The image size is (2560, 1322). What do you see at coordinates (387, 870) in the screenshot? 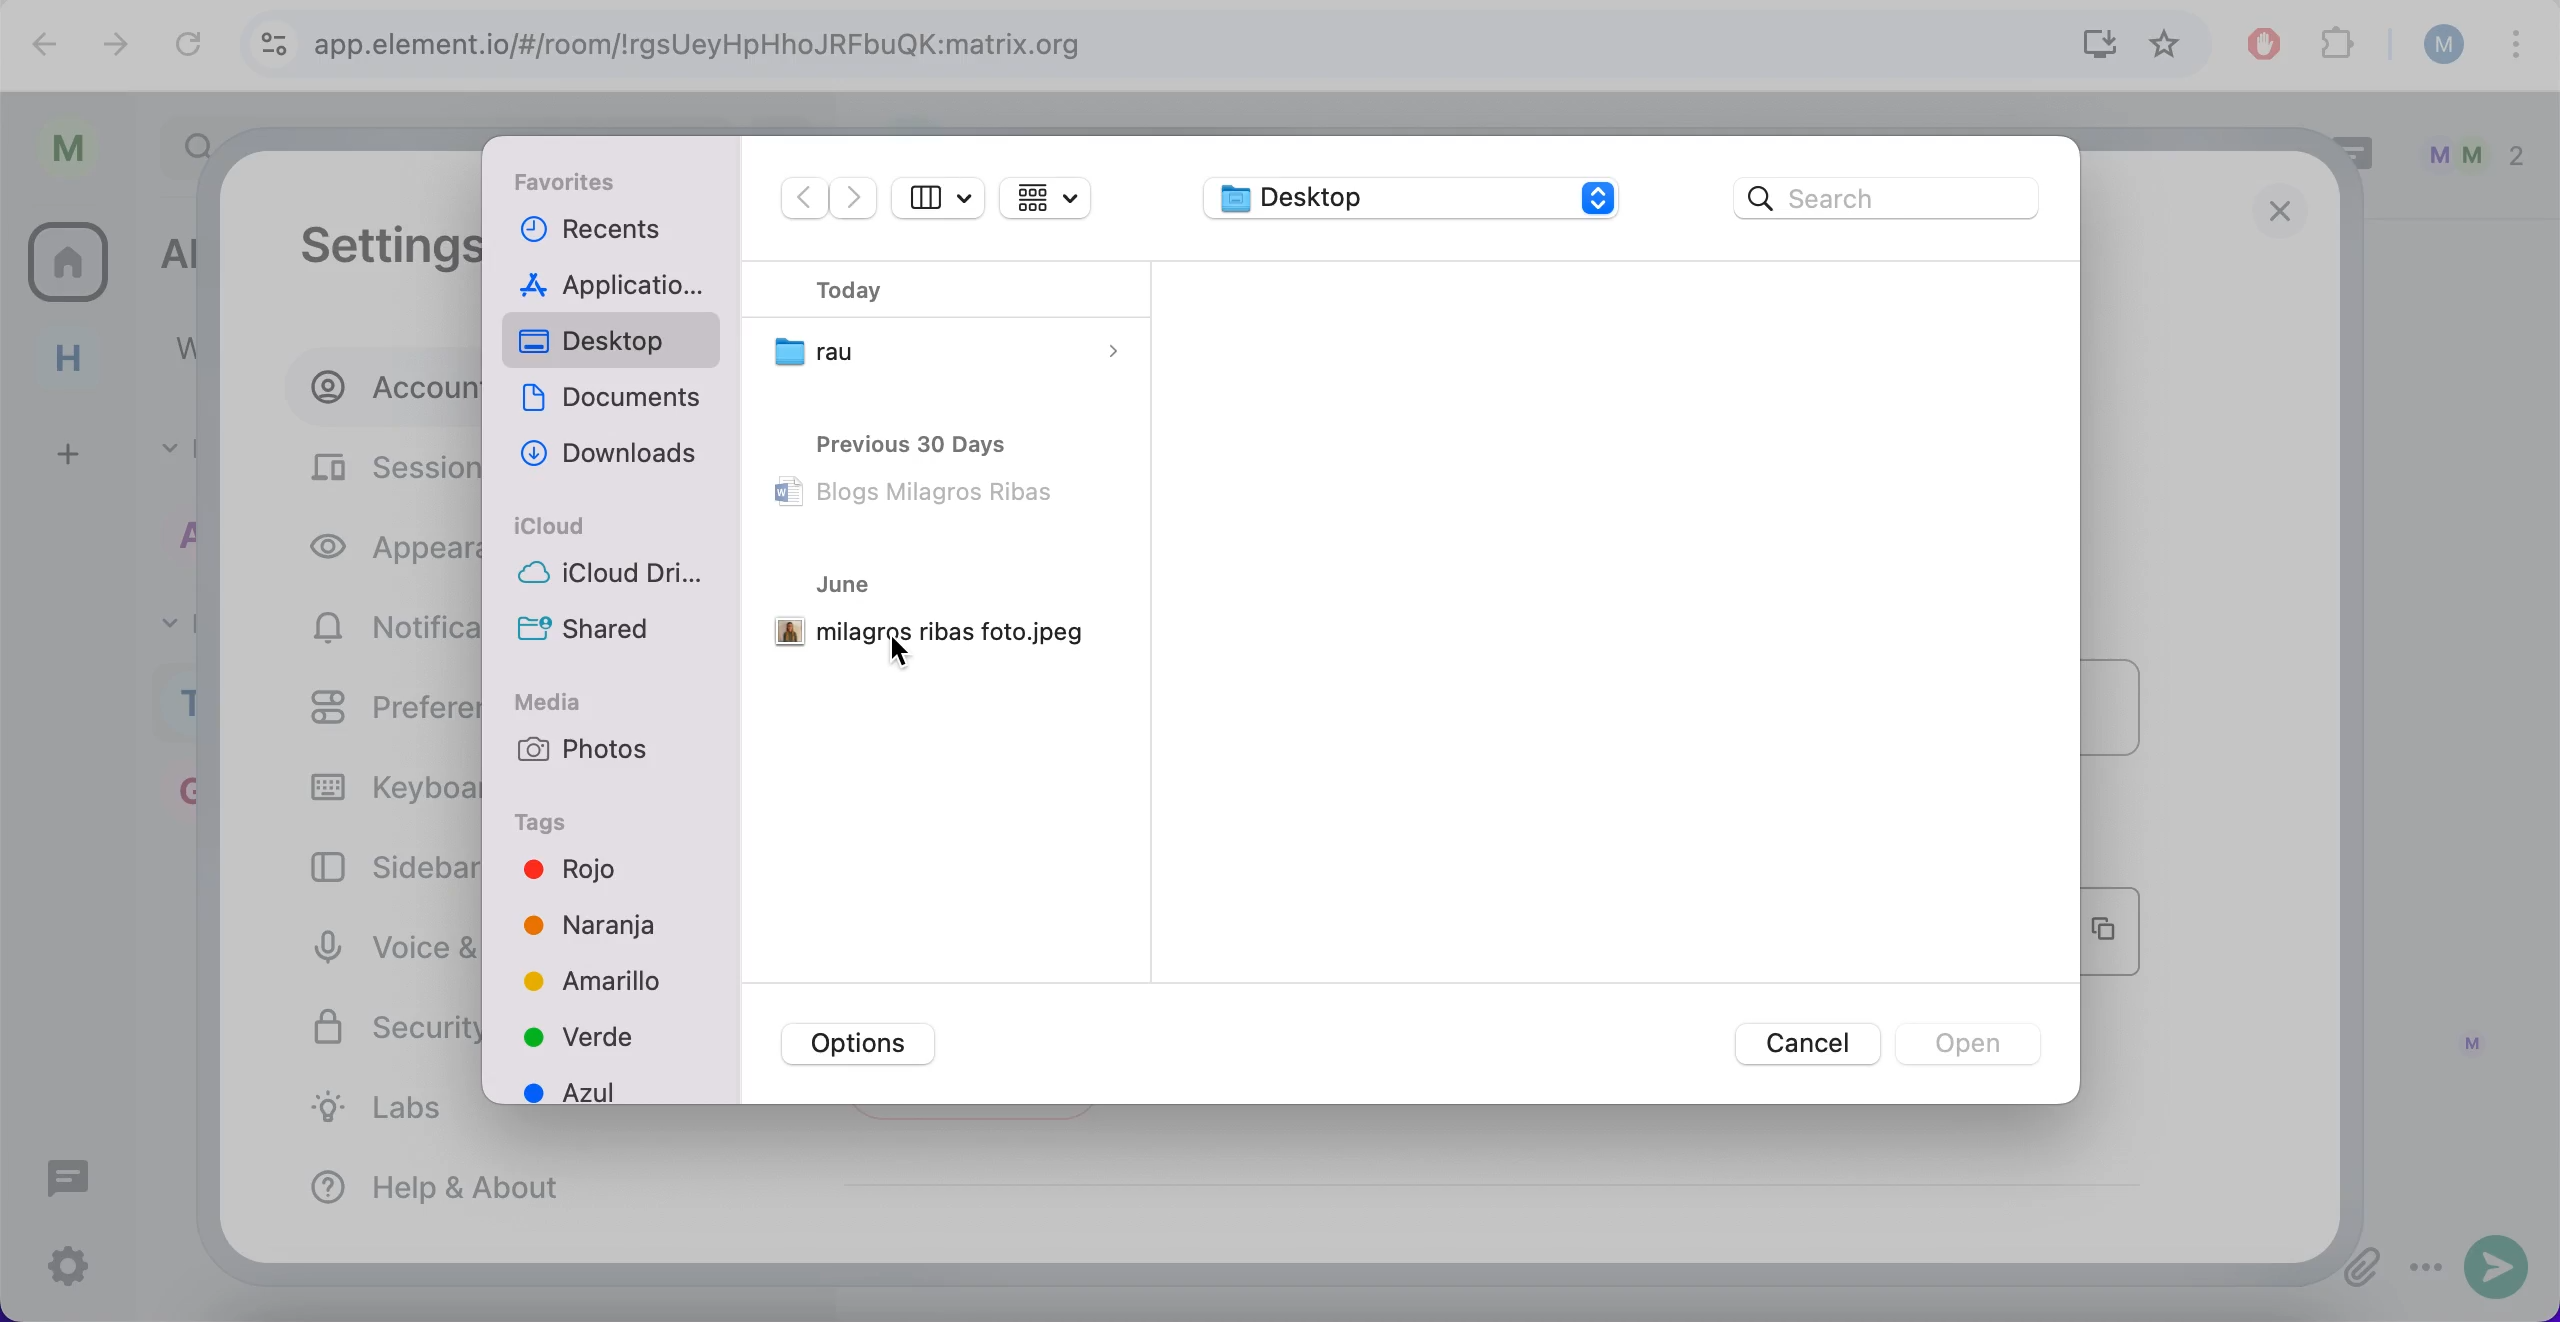
I see `sidebar` at bounding box center [387, 870].